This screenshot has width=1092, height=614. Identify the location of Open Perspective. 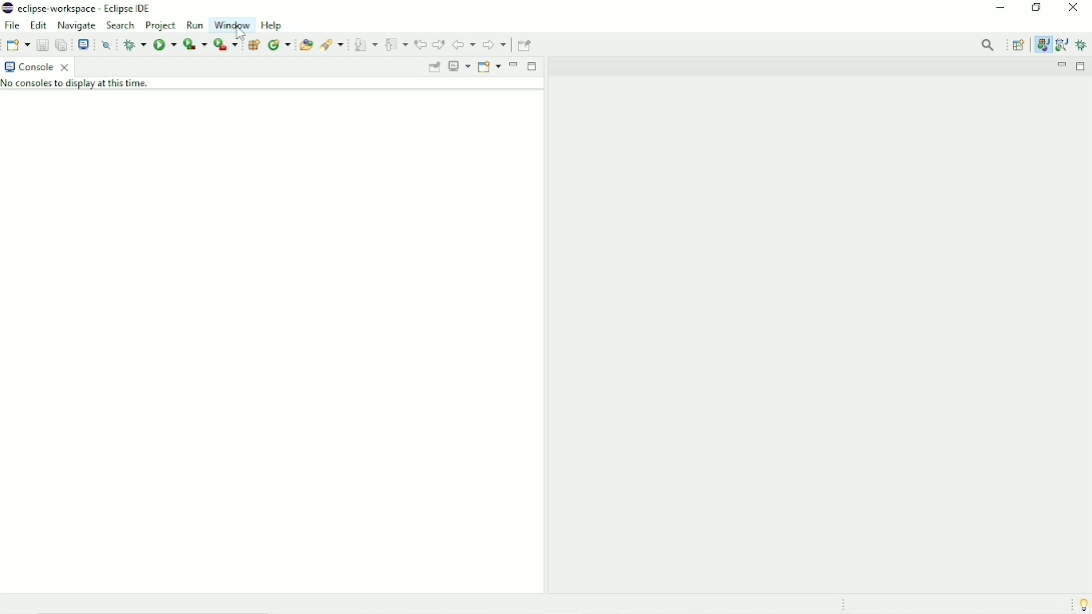
(1018, 45).